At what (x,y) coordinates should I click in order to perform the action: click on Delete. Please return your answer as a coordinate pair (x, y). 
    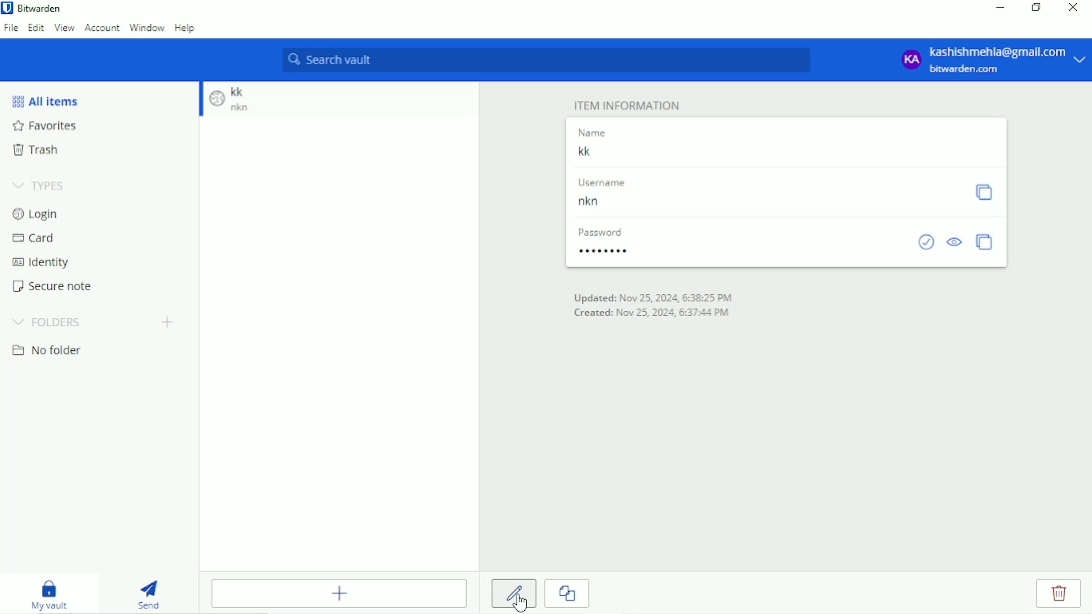
    Looking at the image, I should click on (1063, 593).